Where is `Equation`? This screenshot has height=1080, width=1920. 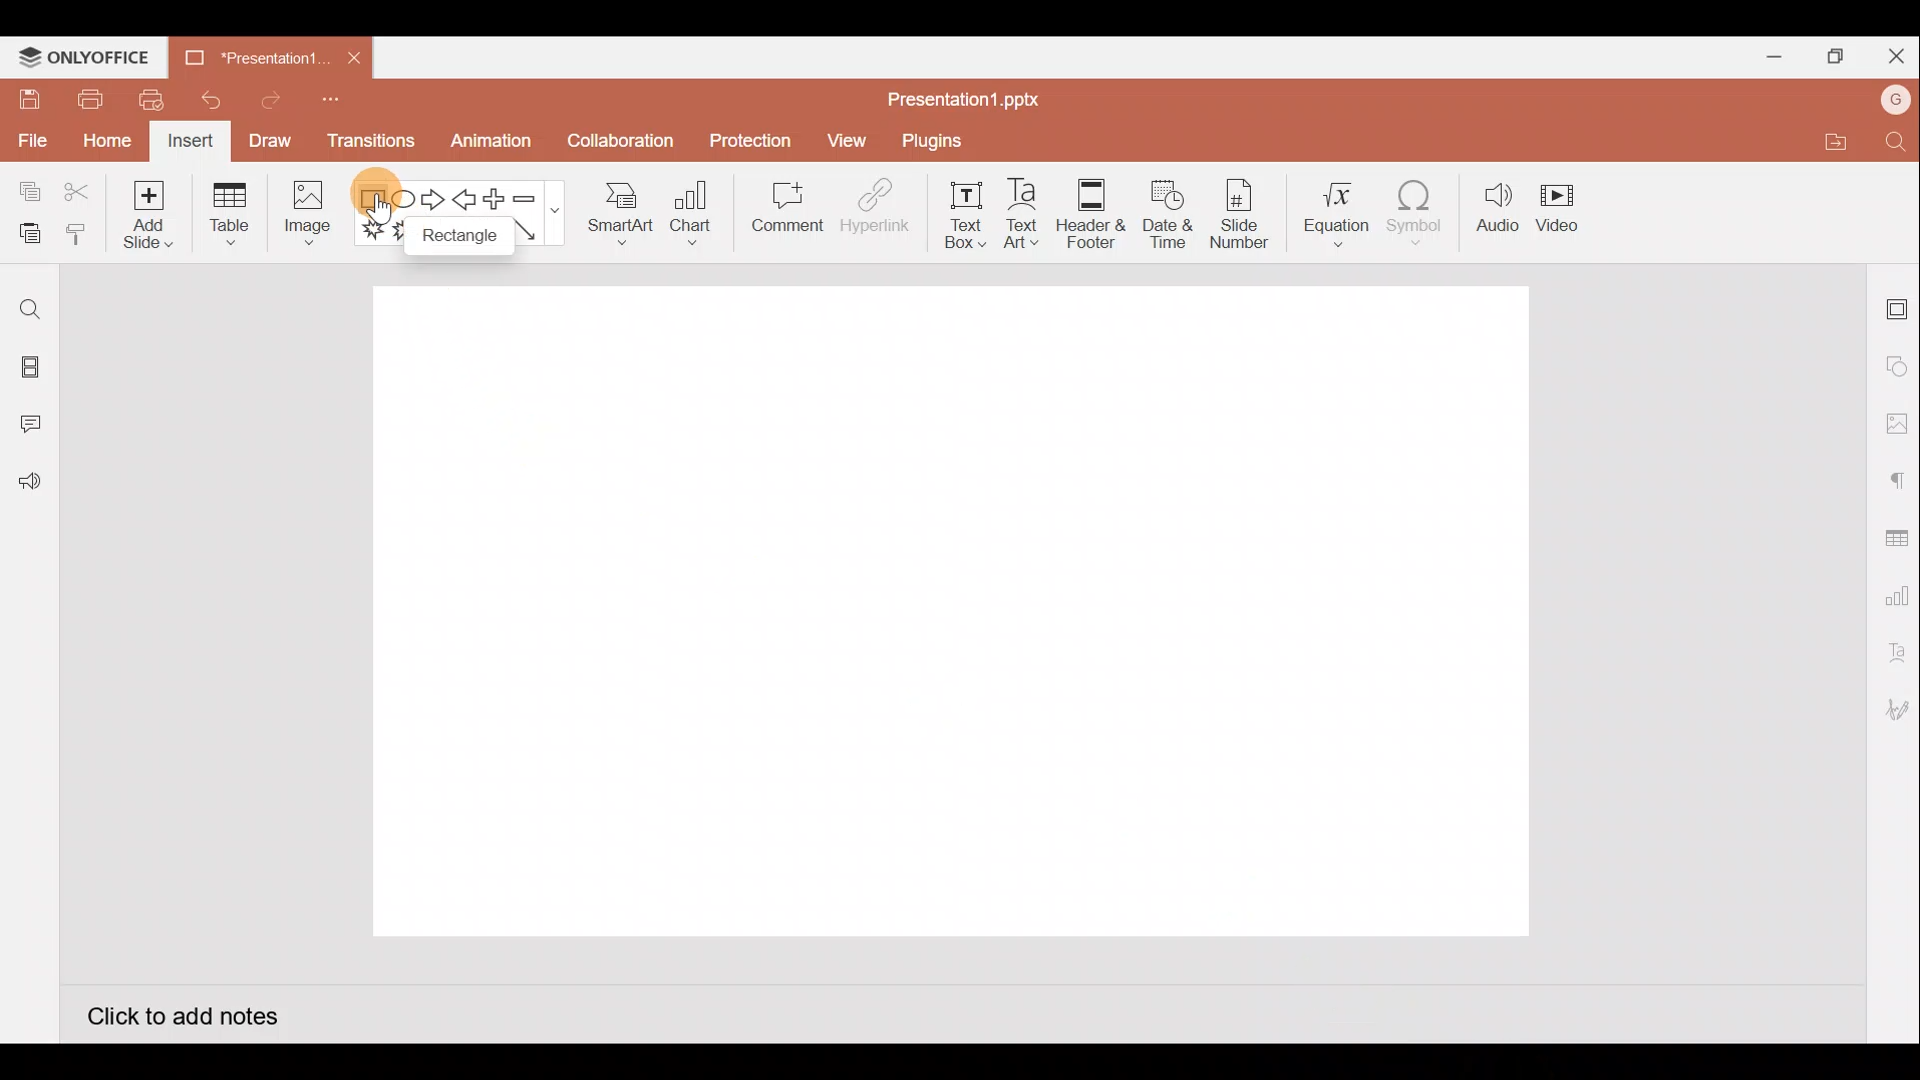 Equation is located at coordinates (1339, 207).